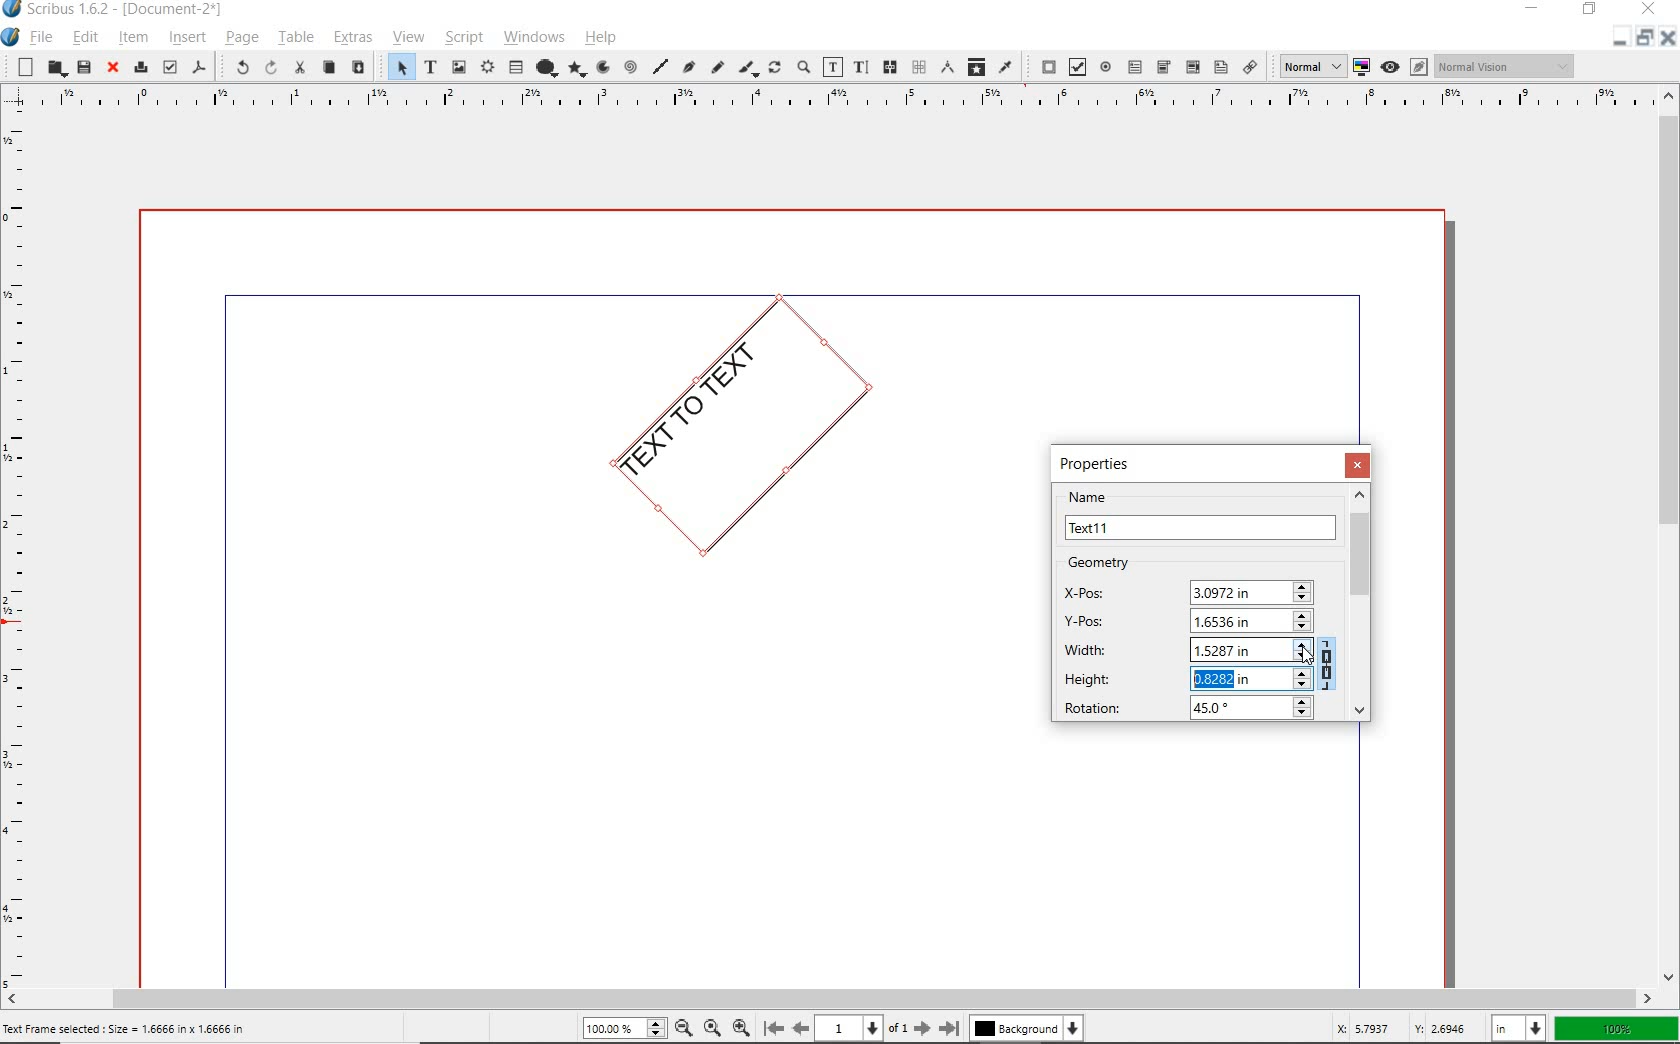 The image size is (1680, 1044). Describe the element at coordinates (800, 1029) in the screenshot. I see `move to previous` at that location.